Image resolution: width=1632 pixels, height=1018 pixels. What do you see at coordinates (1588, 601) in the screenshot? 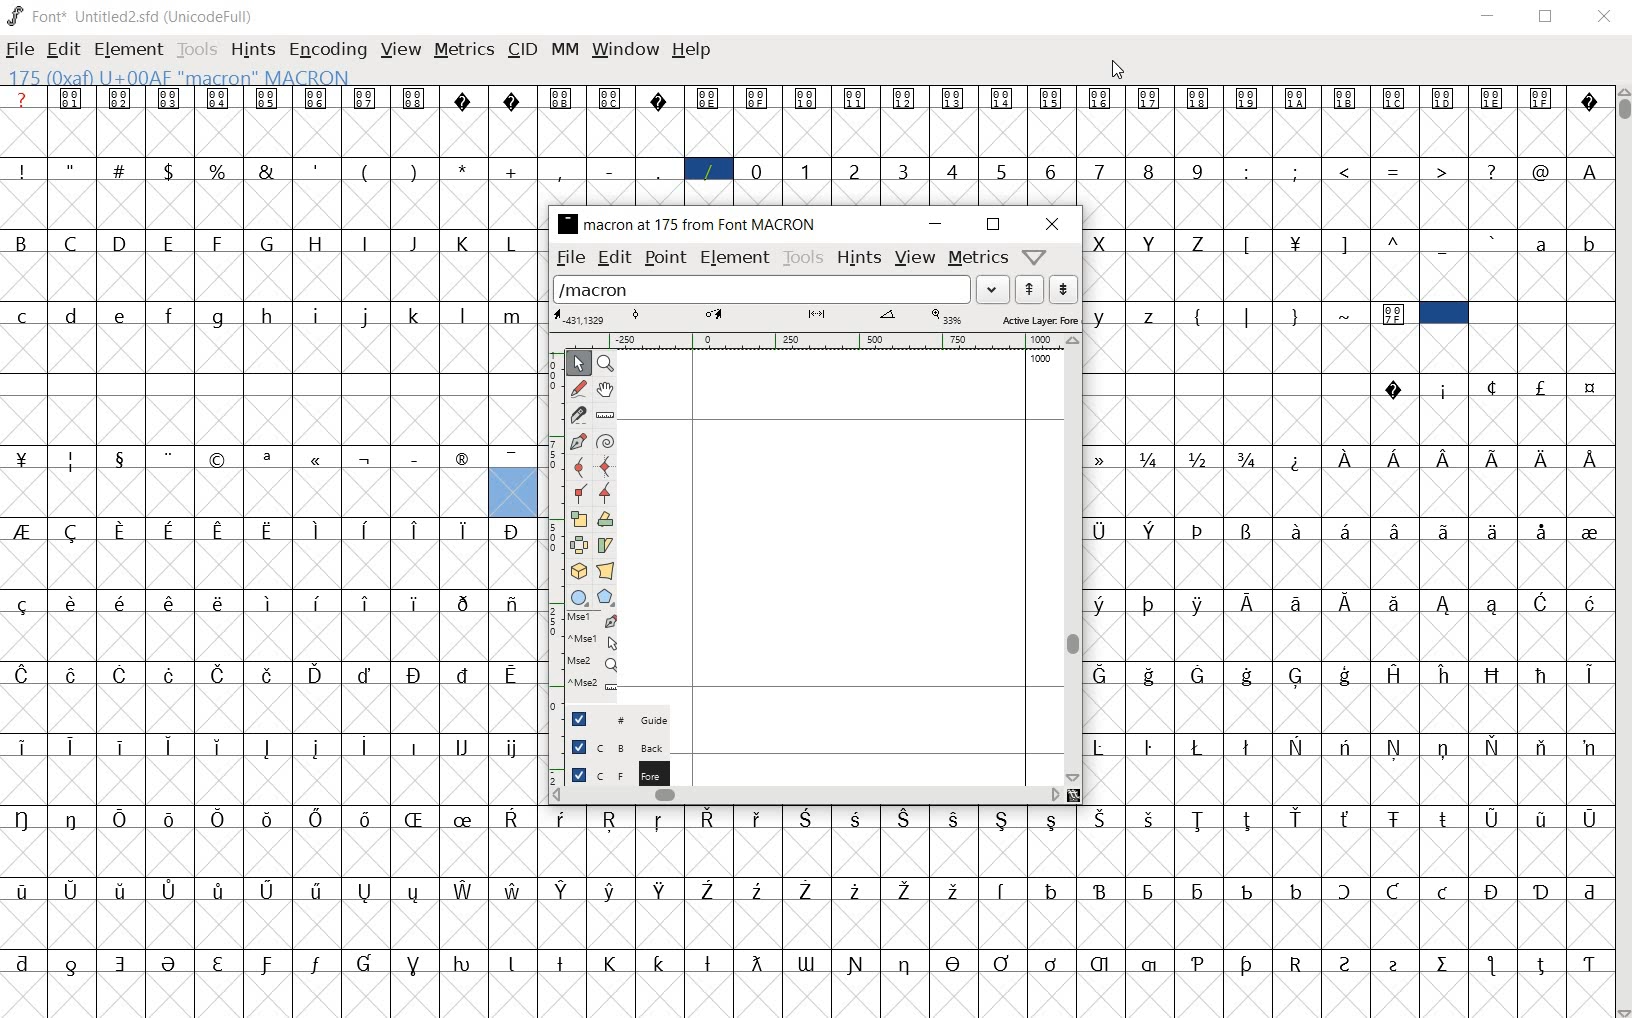
I see `Symbol` at bounding box center [1588, 601].